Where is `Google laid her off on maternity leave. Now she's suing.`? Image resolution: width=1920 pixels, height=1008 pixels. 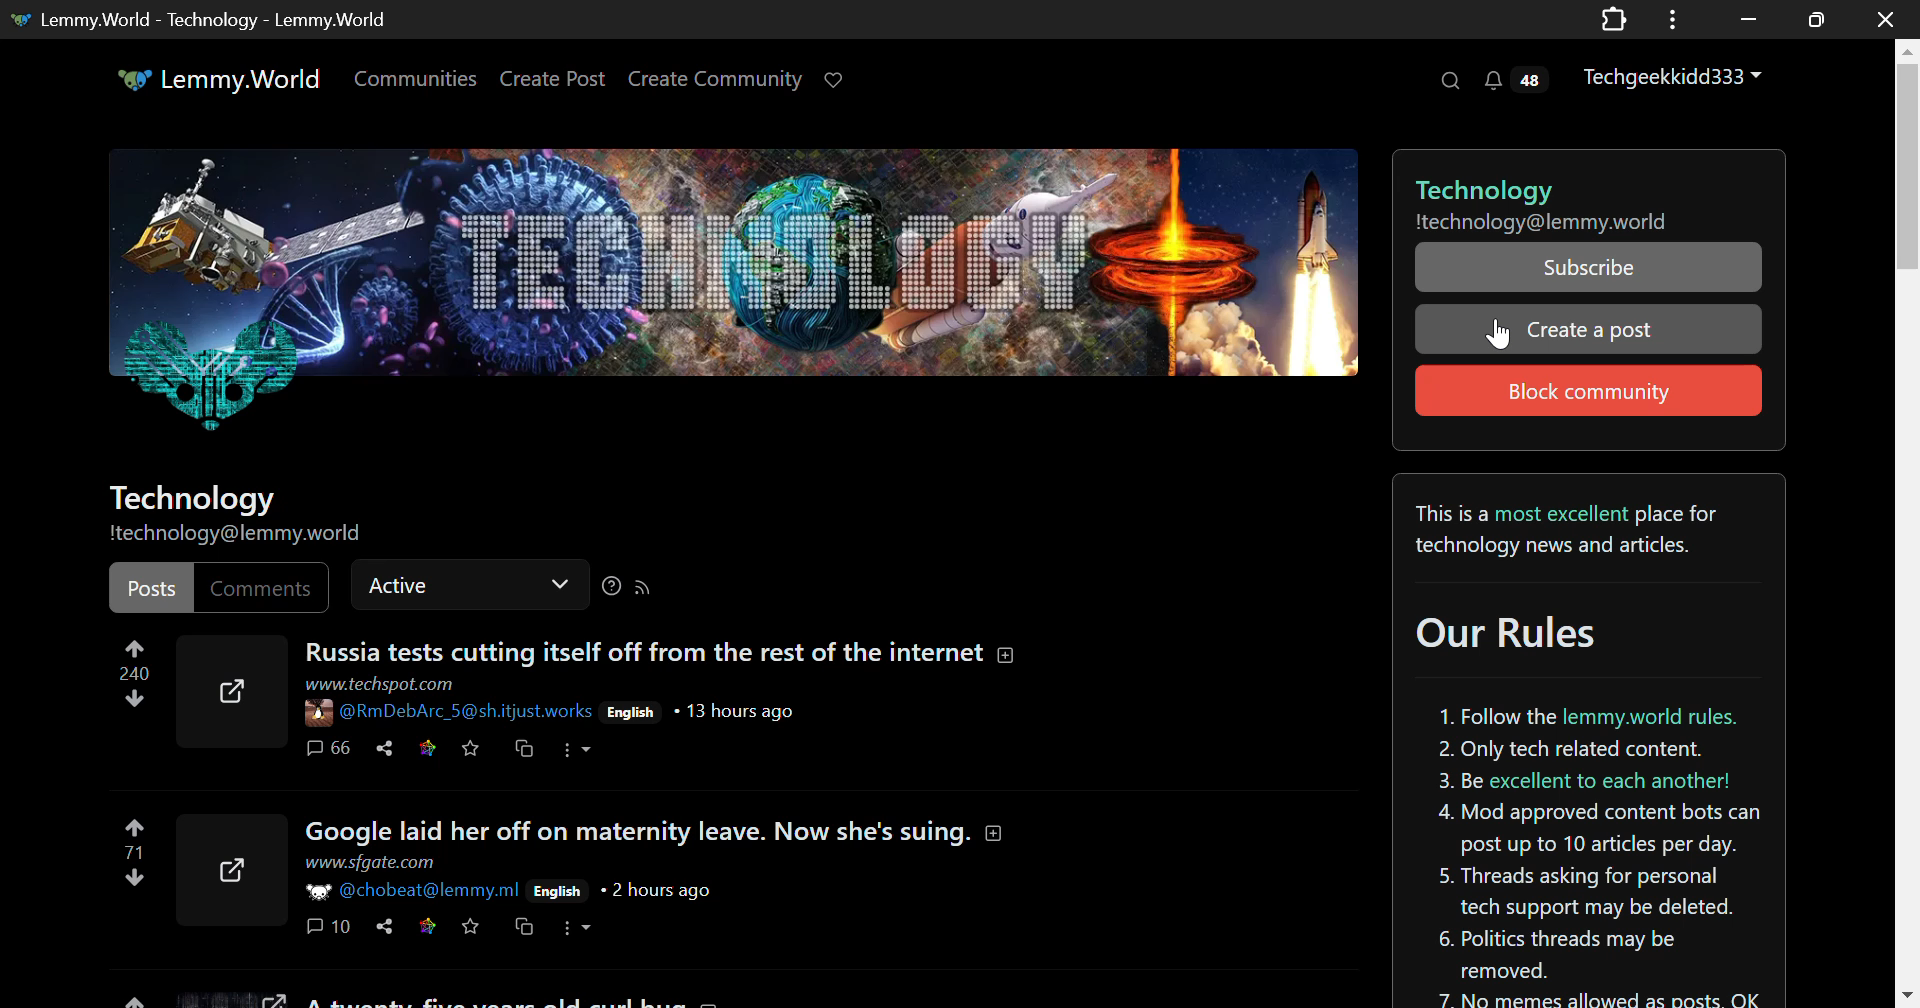 Google laid her off on maternity leave. Now she's suing. is located at coordinates (658, 832).